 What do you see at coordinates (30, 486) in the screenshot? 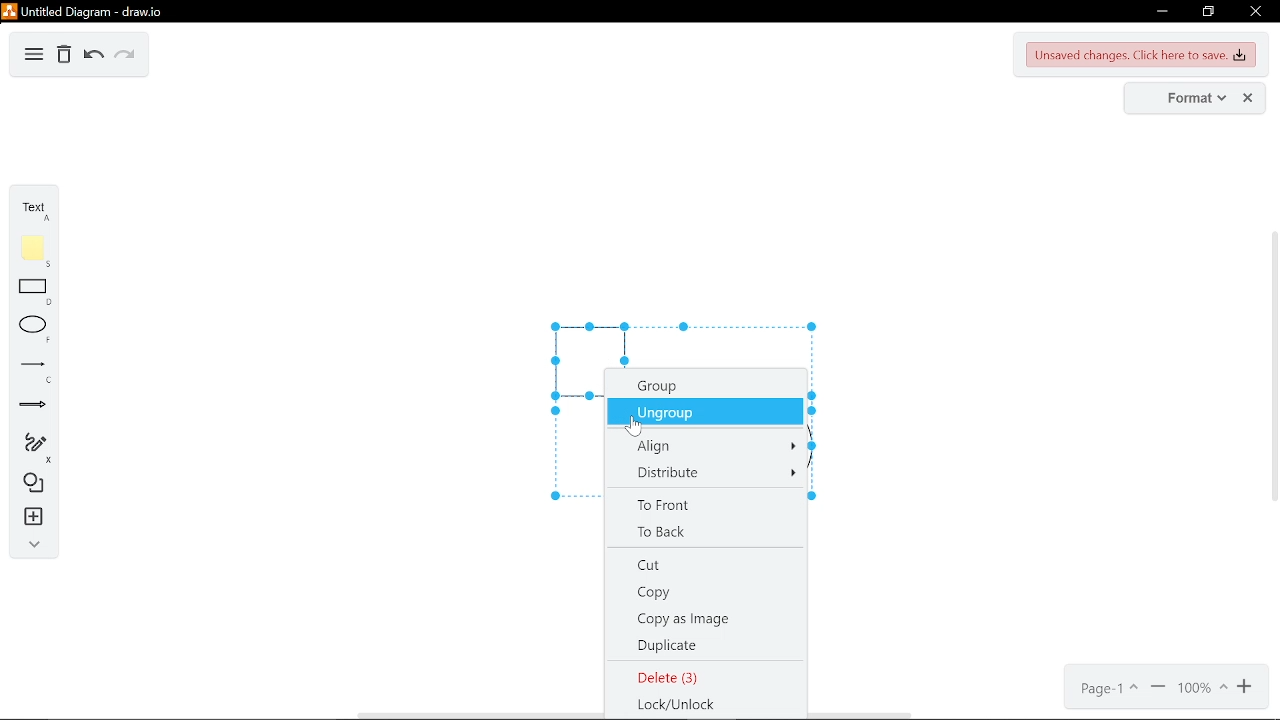
I see `shapes` at bounding box center [30, 486].